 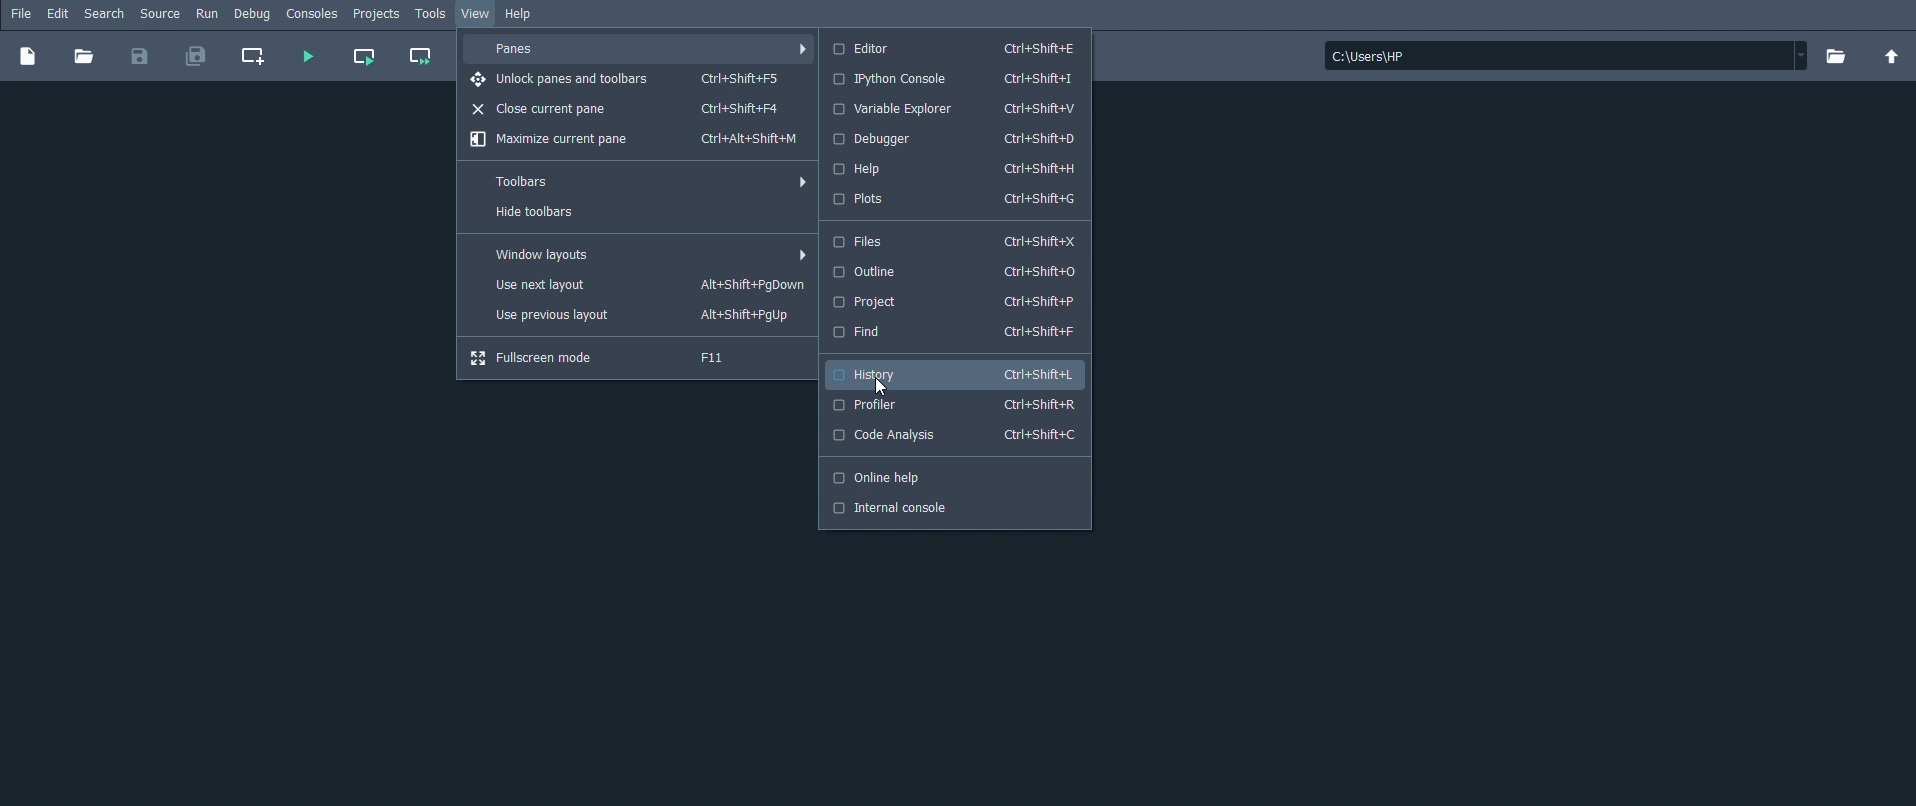 What do you see at coordinates (961, 108) in the screenshot?
I see `Variable Explorer` at bounding box center [961, 108].